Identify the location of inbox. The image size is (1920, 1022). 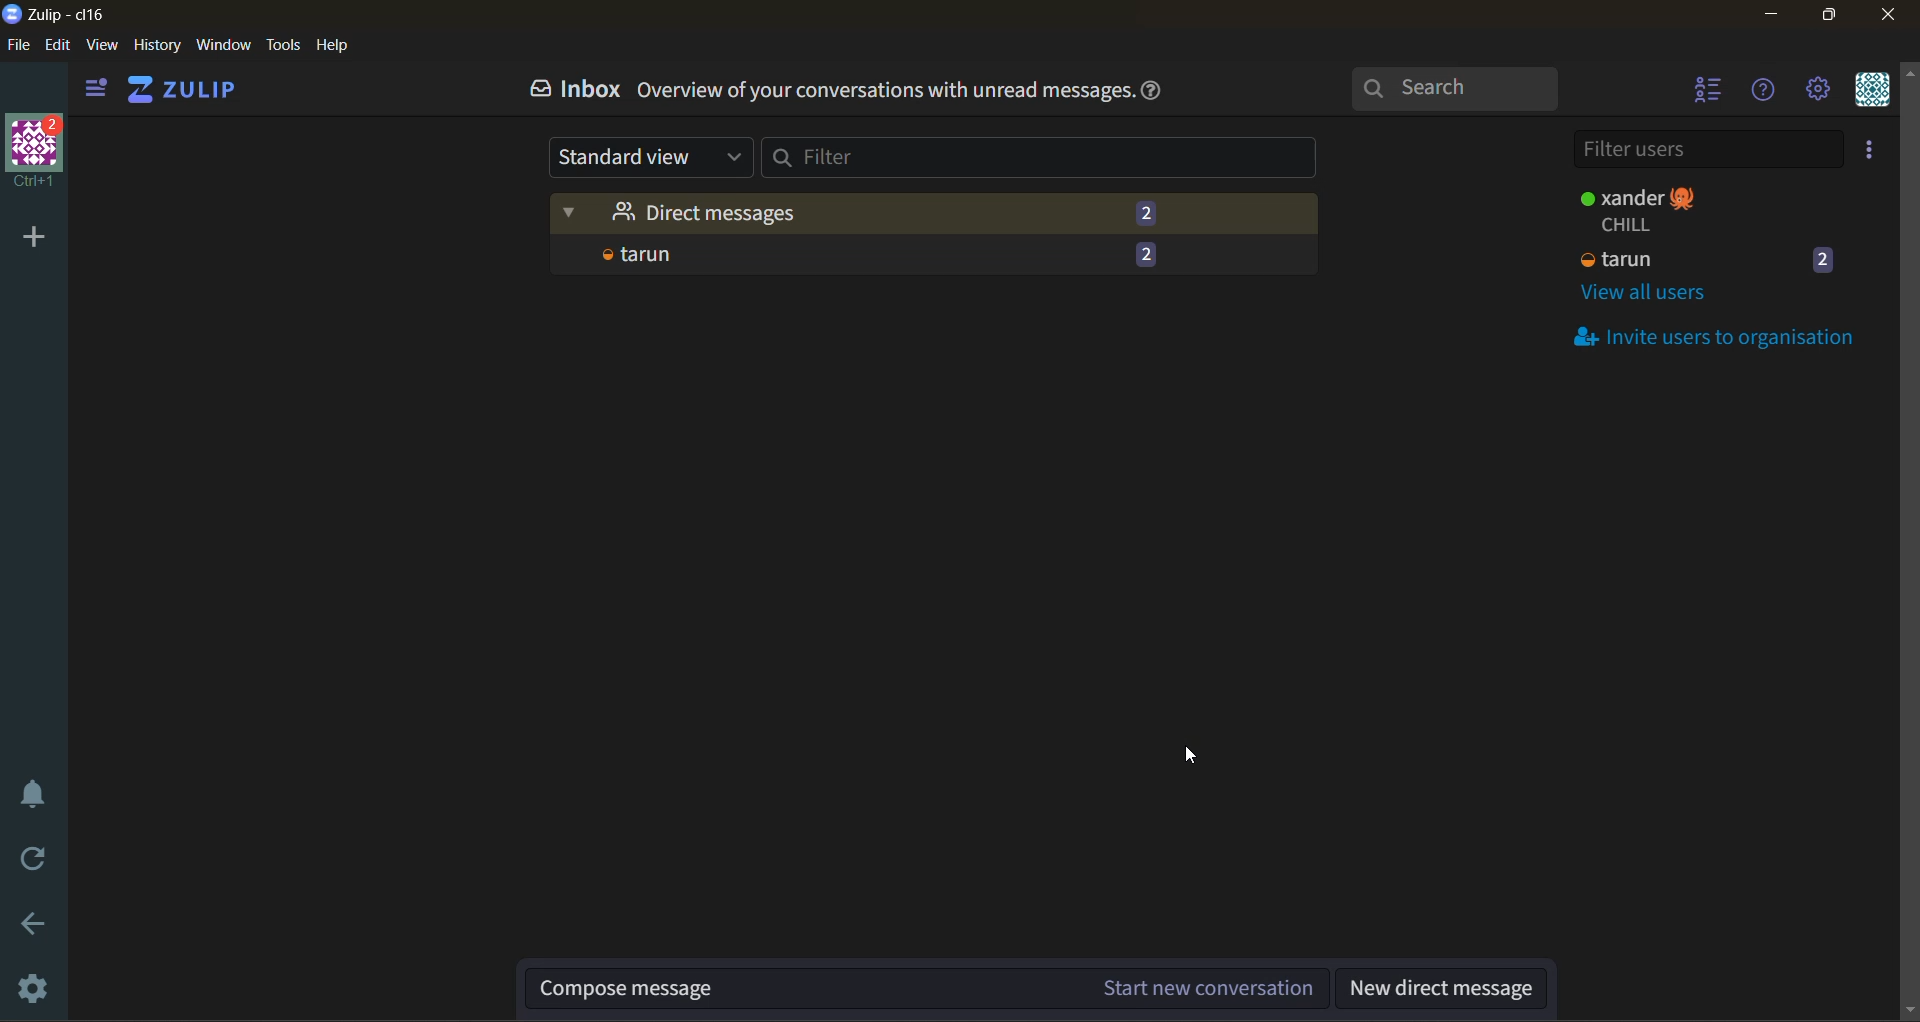
(569, 92).